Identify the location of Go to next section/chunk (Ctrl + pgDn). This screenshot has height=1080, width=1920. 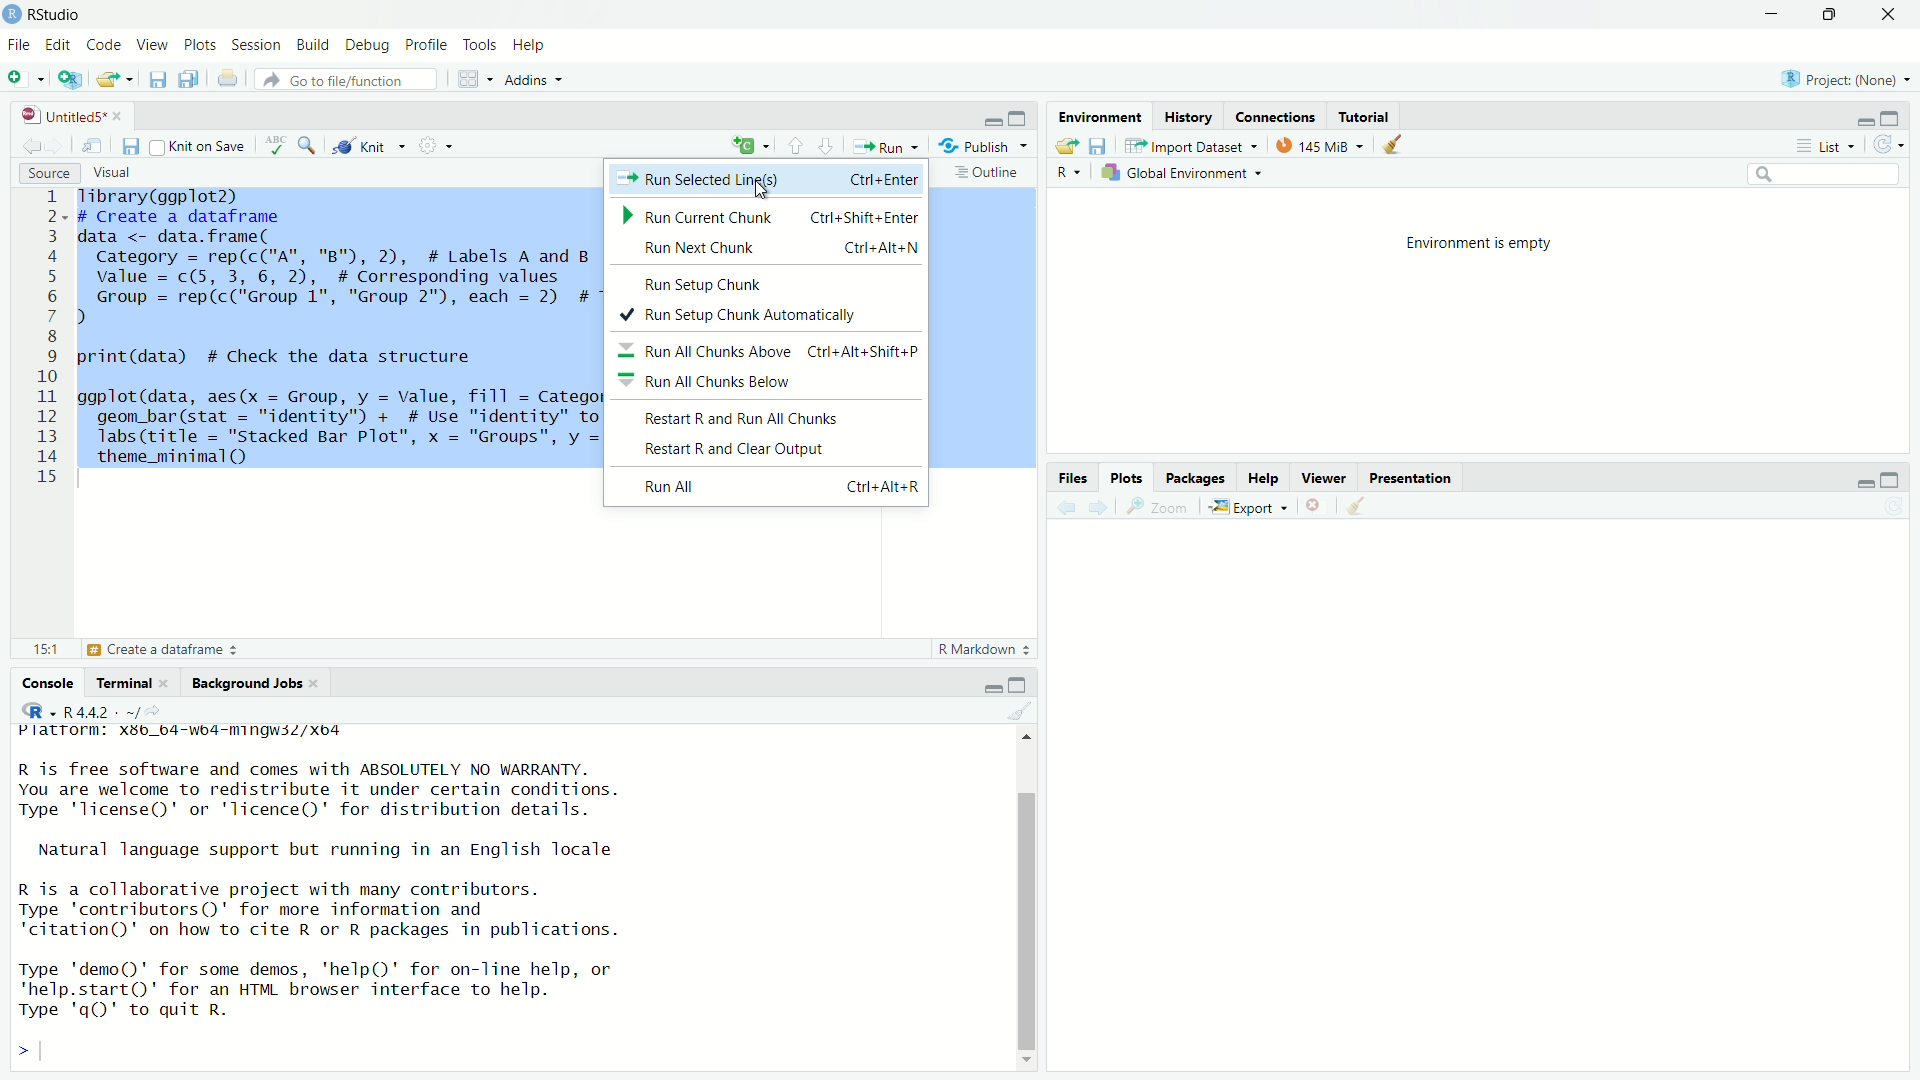
(824, 144).